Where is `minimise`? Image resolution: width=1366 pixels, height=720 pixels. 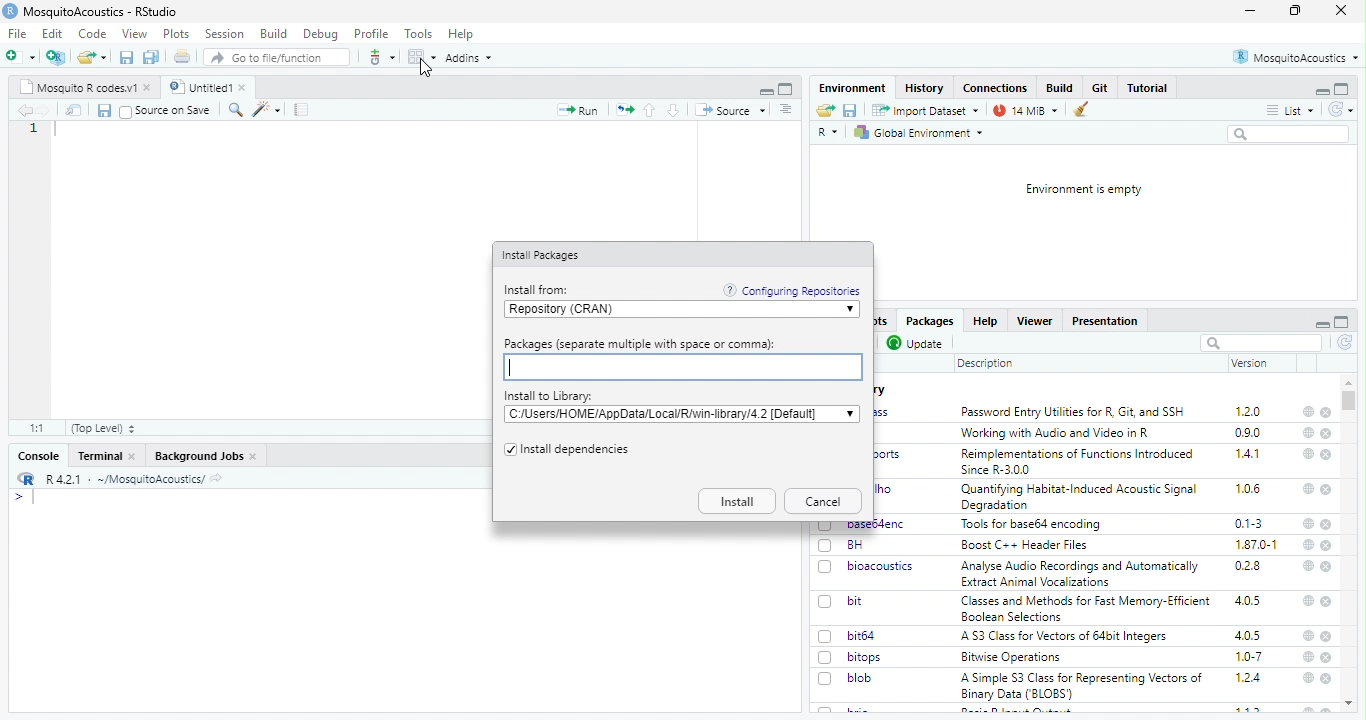
minimise is located at coordinates (1324, 325).